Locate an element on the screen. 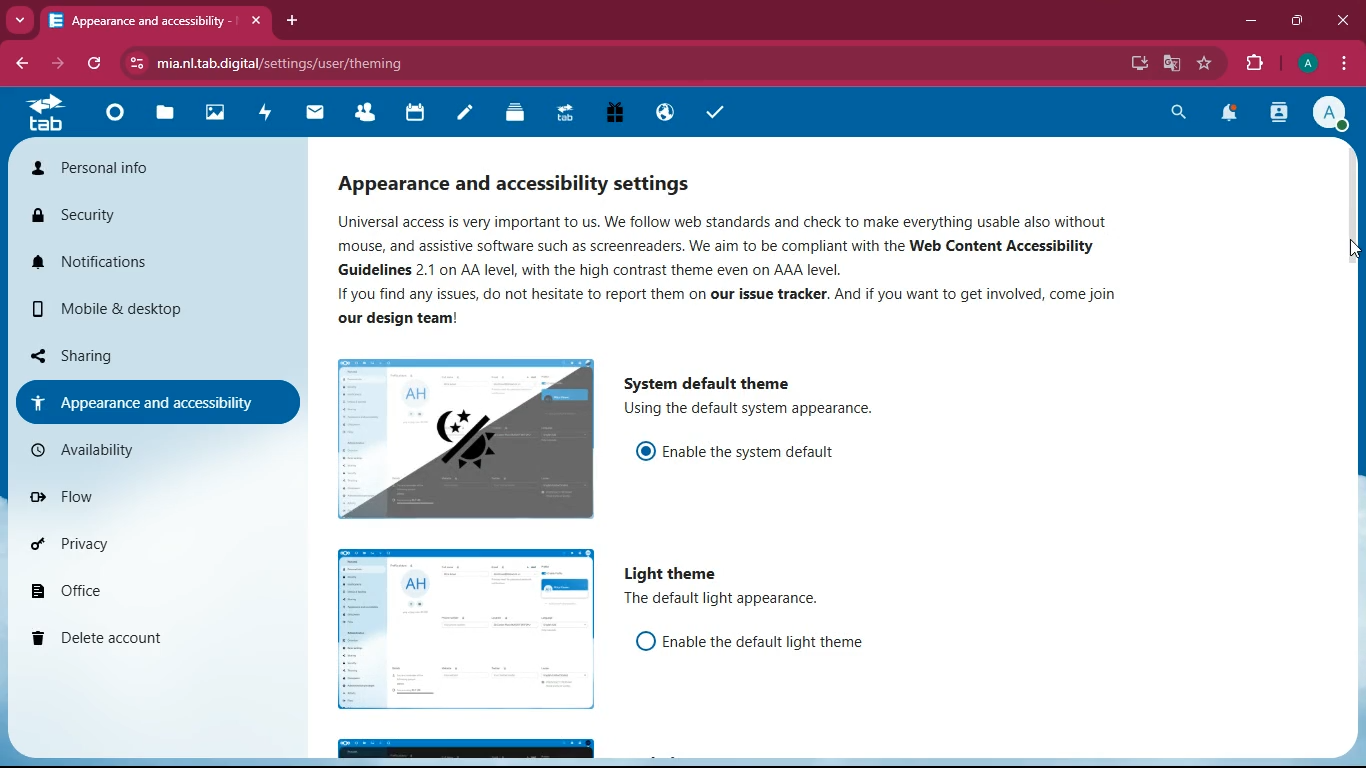 The width and height of the screenshot is (1366, 768). description is located at coordinates (752, 270).